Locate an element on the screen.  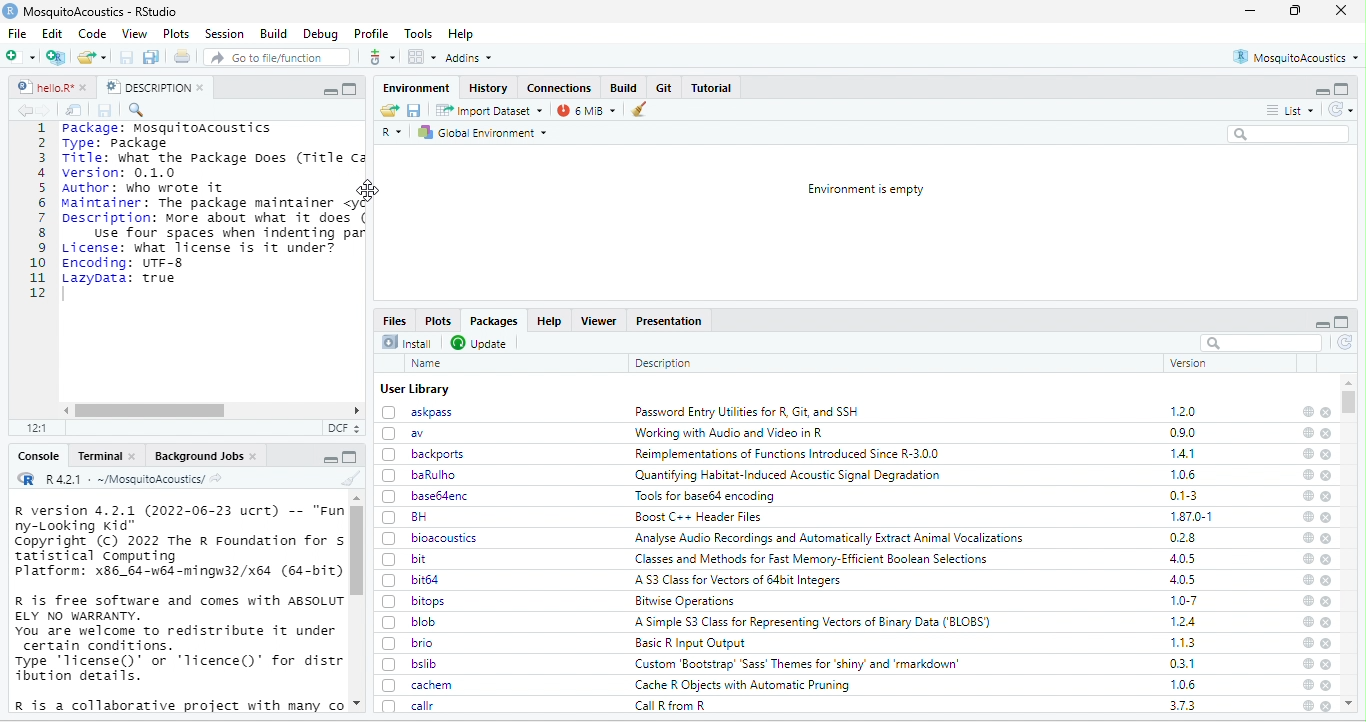
Save is located at coordinates (107, 111).